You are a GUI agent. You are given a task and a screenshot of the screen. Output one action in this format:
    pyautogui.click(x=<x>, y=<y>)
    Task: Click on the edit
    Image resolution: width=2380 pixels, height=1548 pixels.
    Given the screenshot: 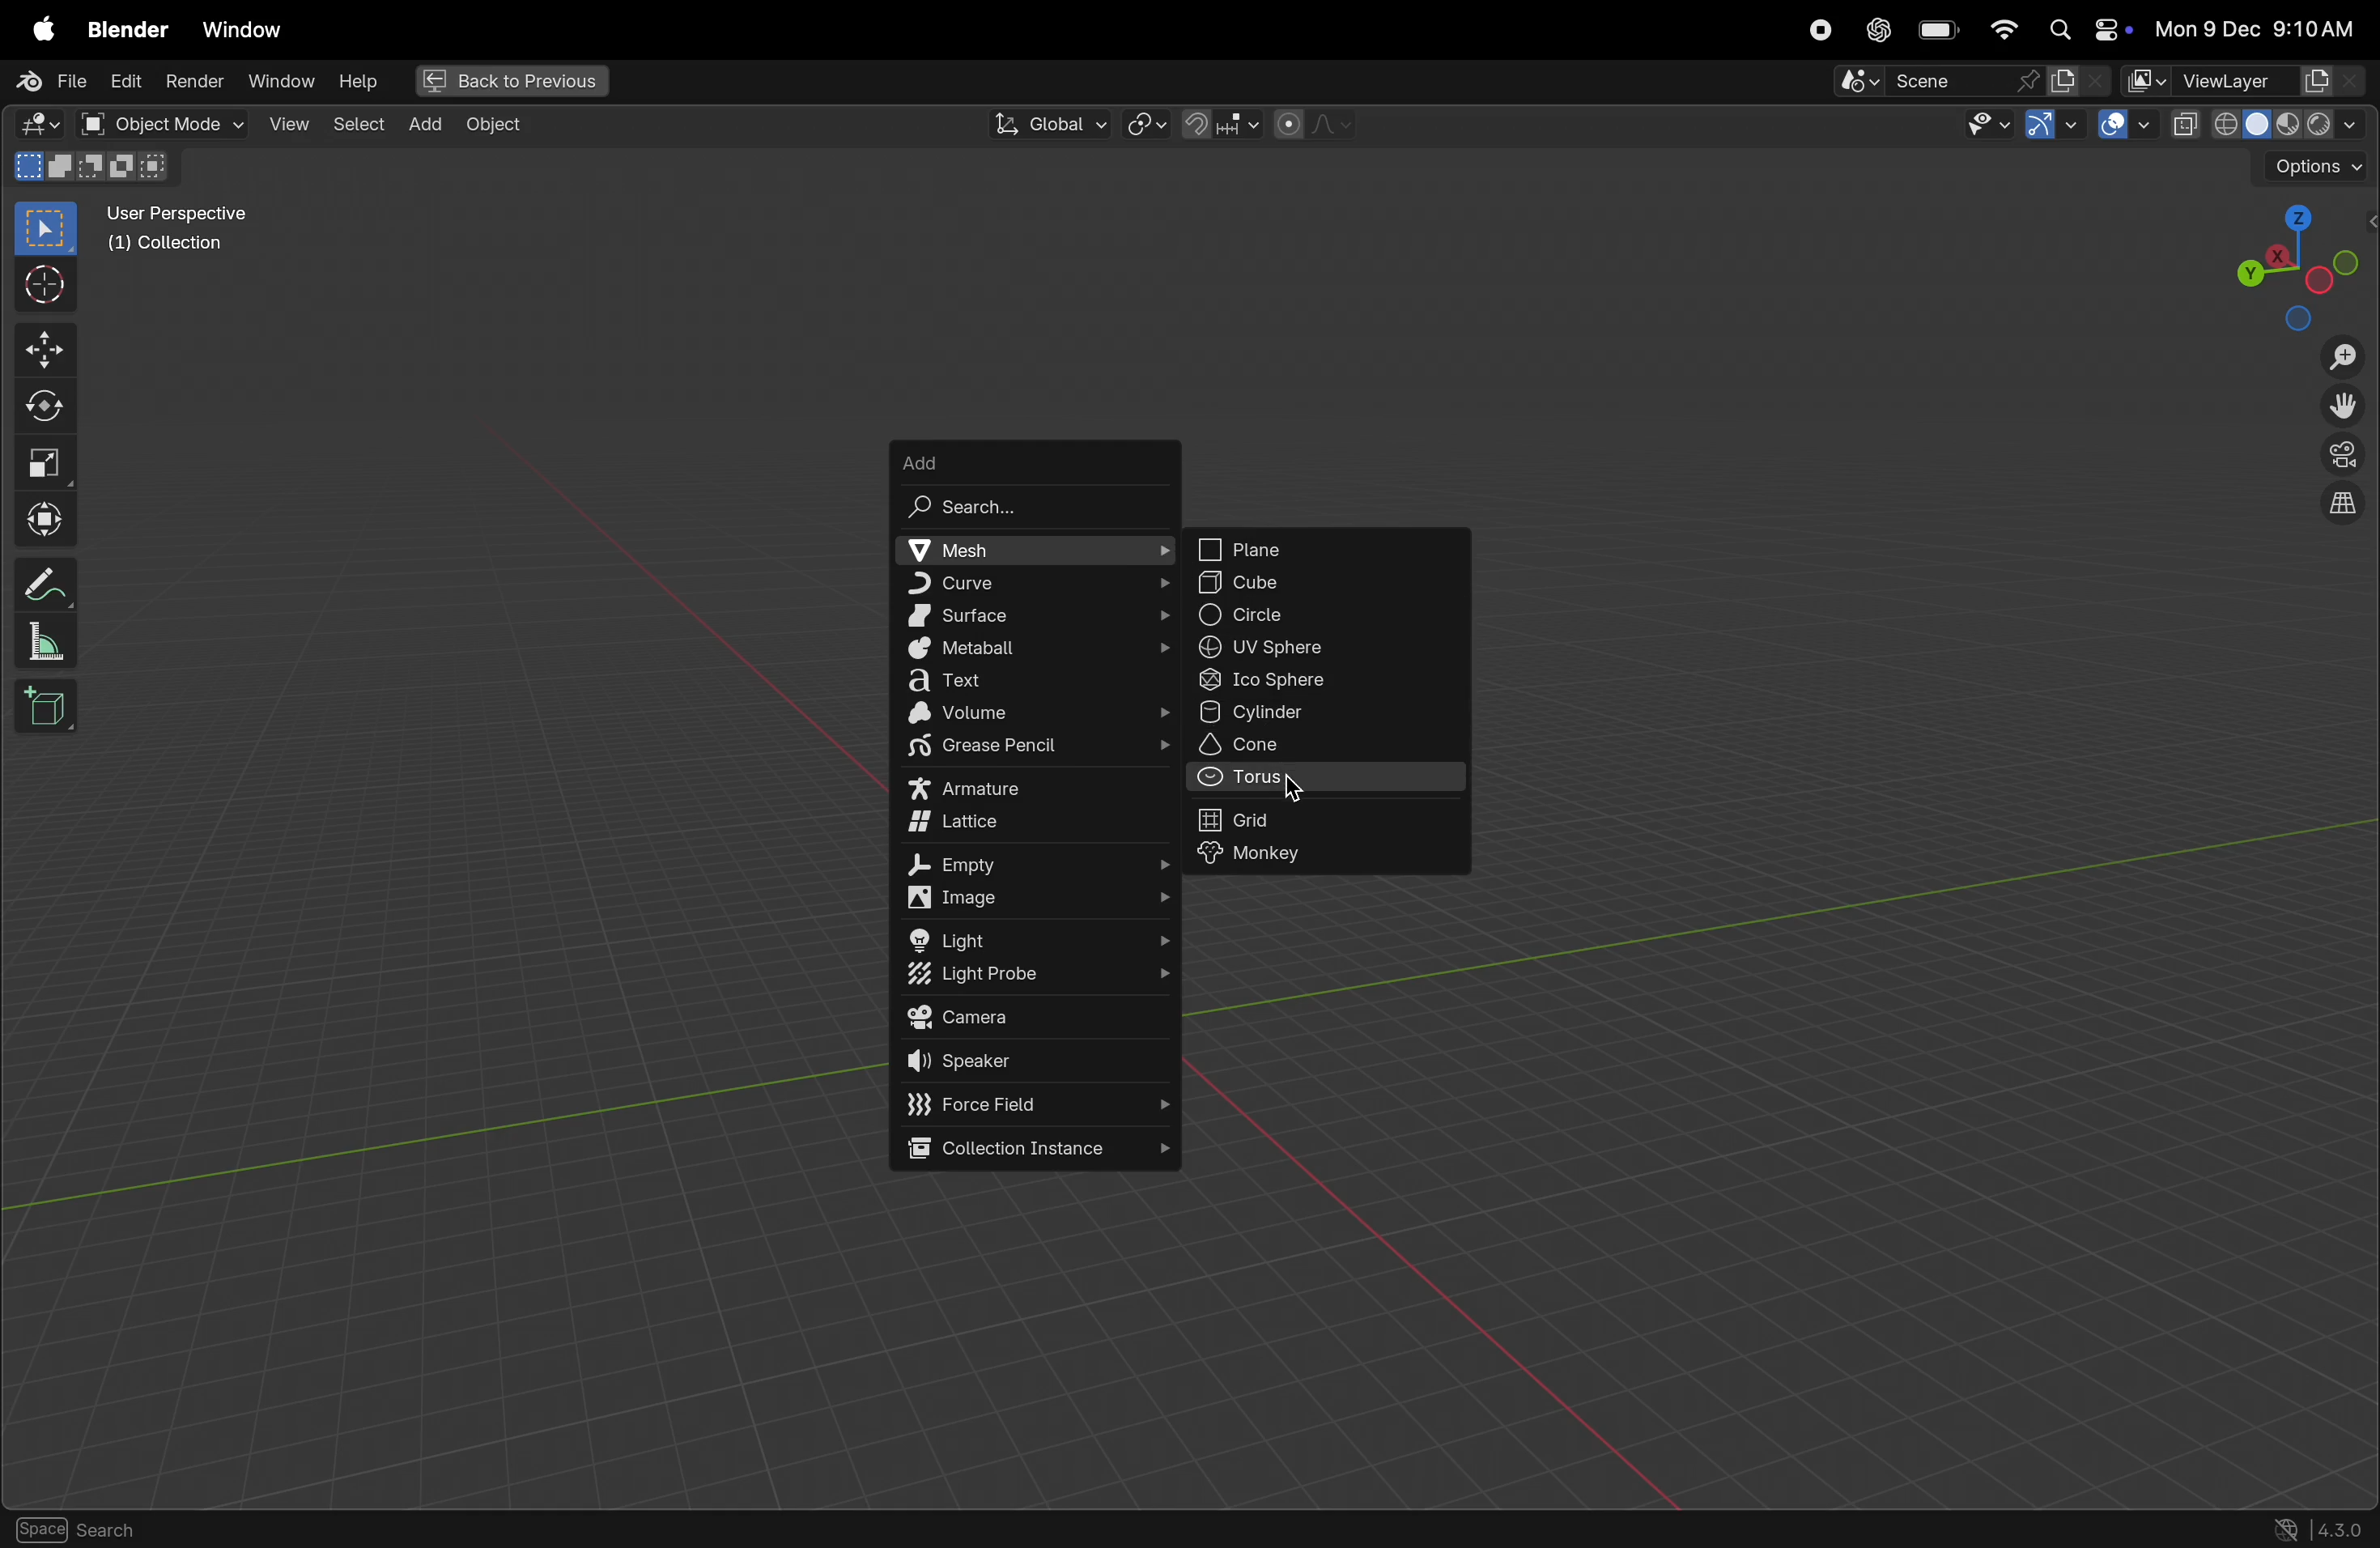 What is the action you would take?
    pyautogui.click(x=121, y=79)
    